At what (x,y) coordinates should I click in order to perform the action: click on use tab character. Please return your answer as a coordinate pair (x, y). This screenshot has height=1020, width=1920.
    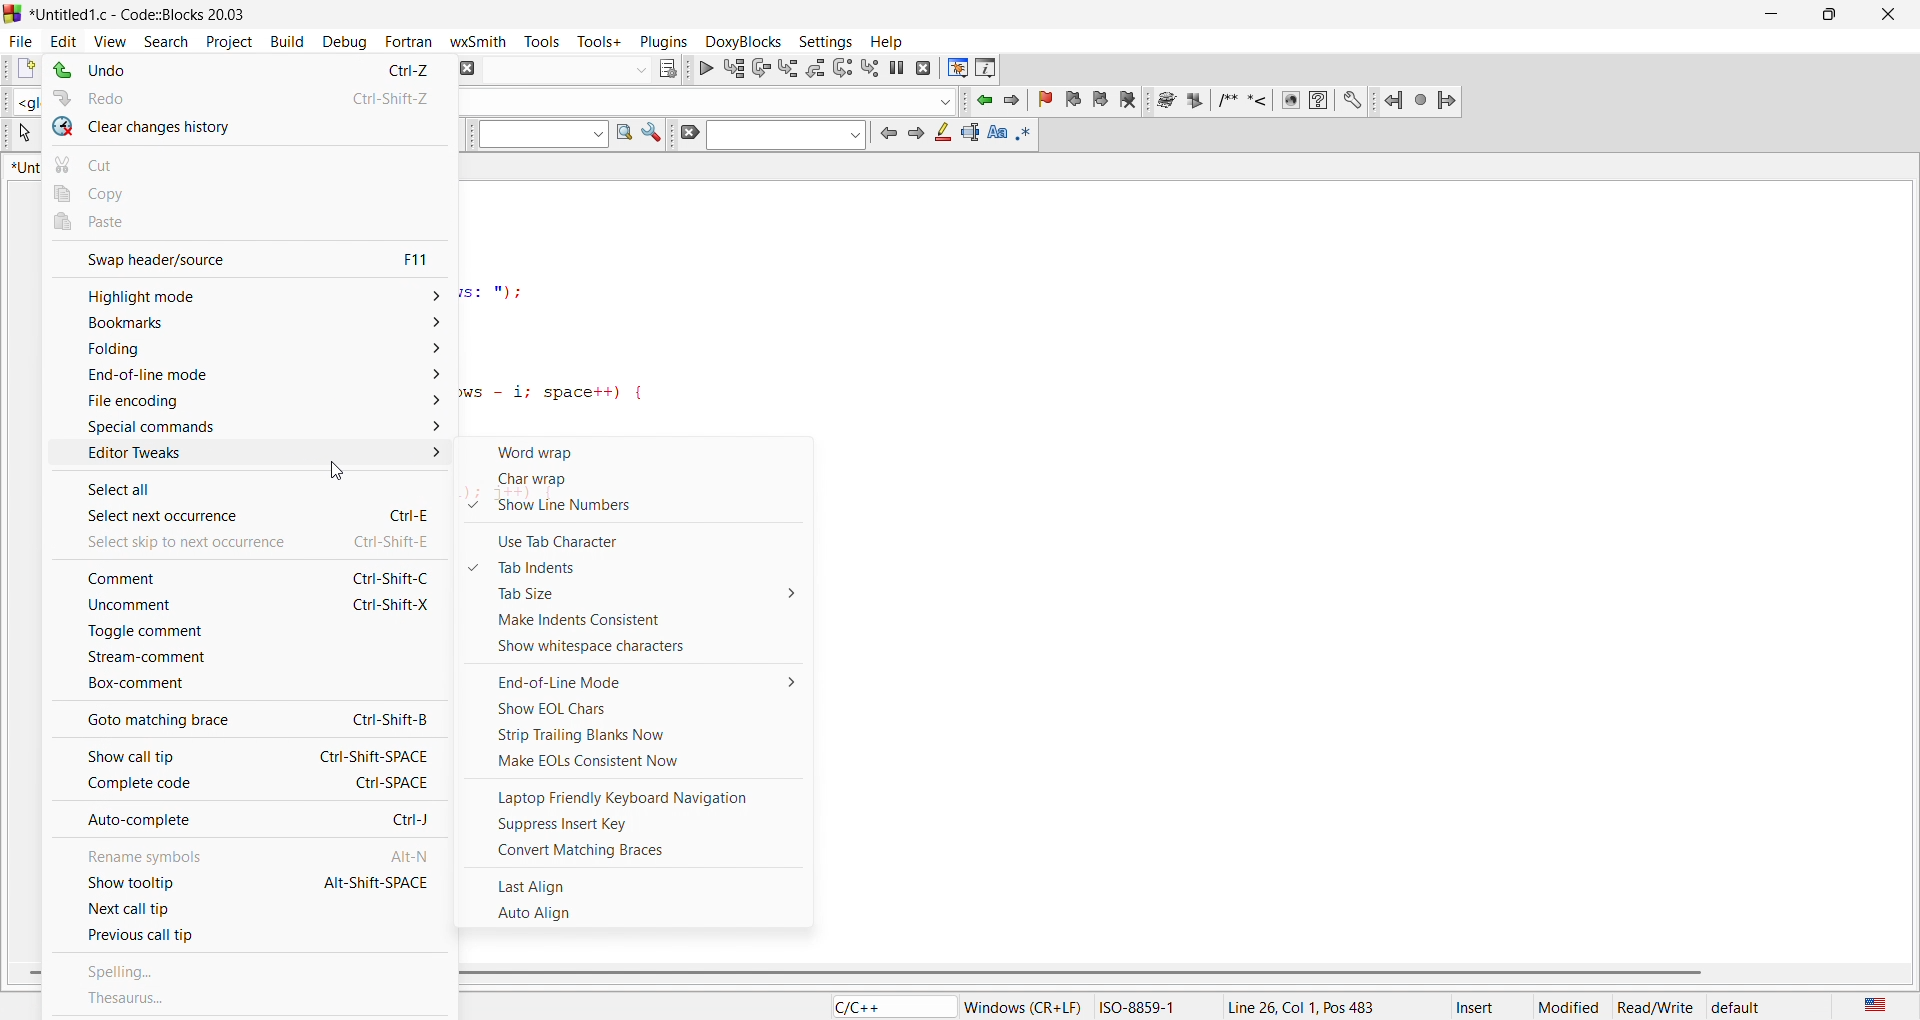
    Looking at the image, I should click on (645, 538).